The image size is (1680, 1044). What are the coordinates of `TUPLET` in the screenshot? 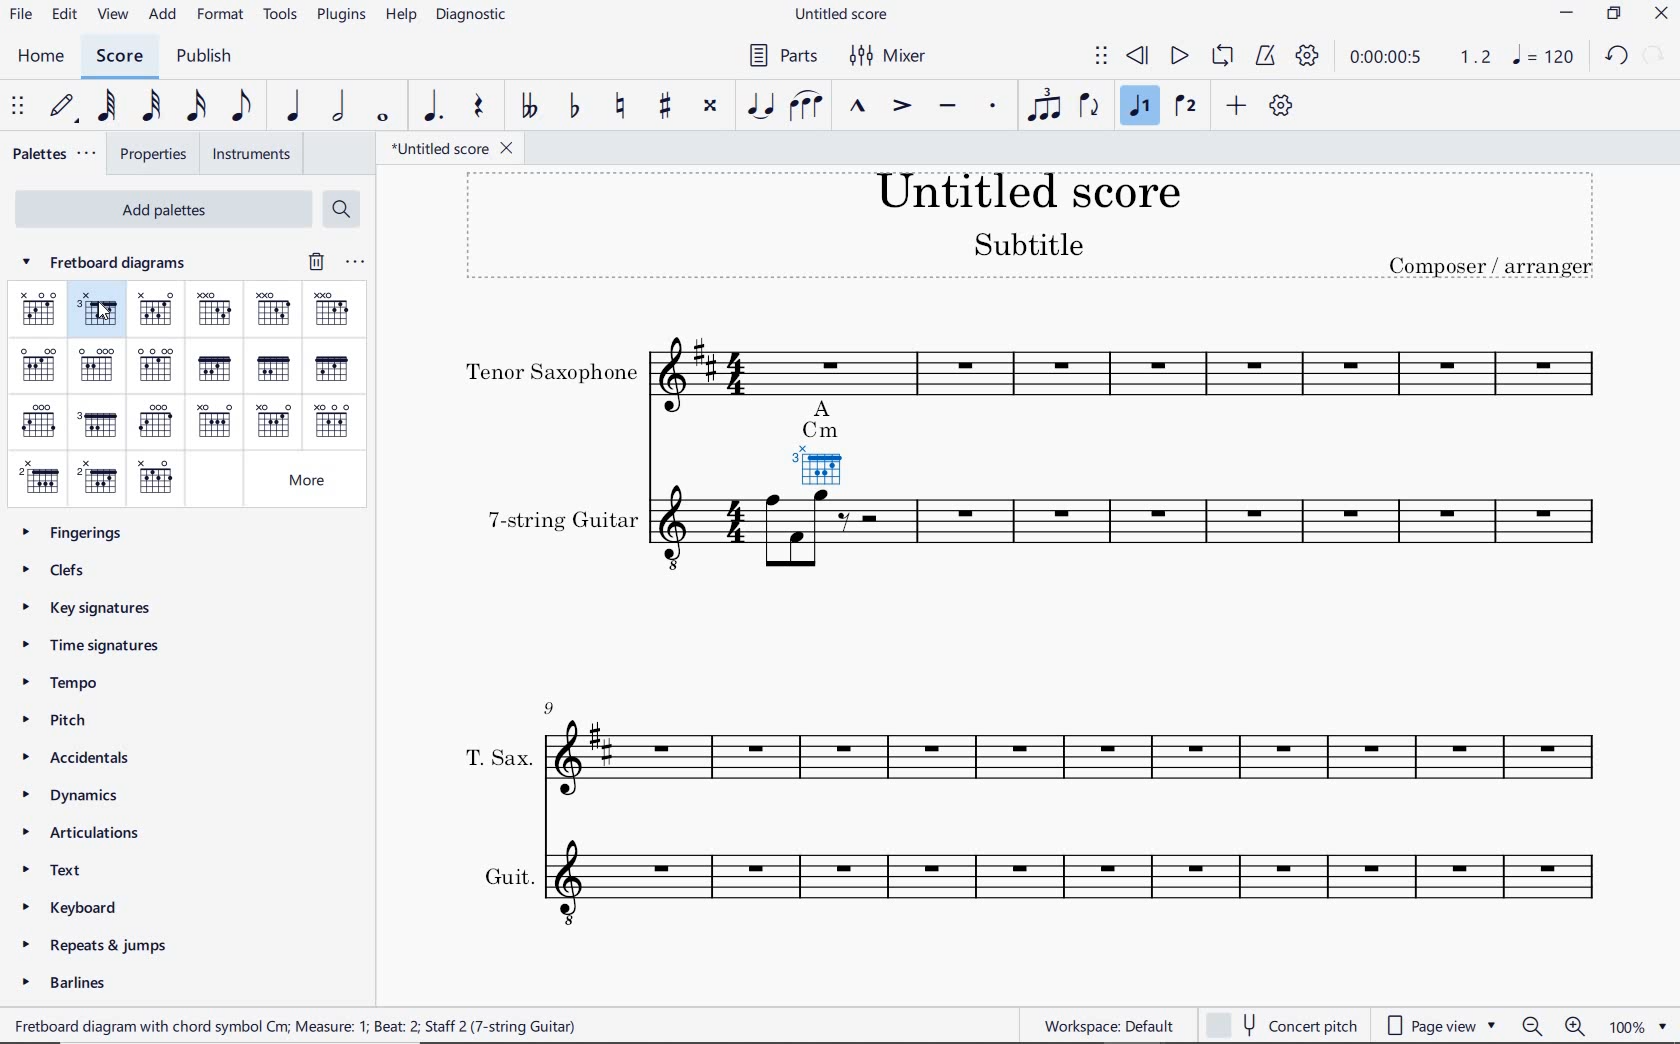 It's located at (1045, 107).